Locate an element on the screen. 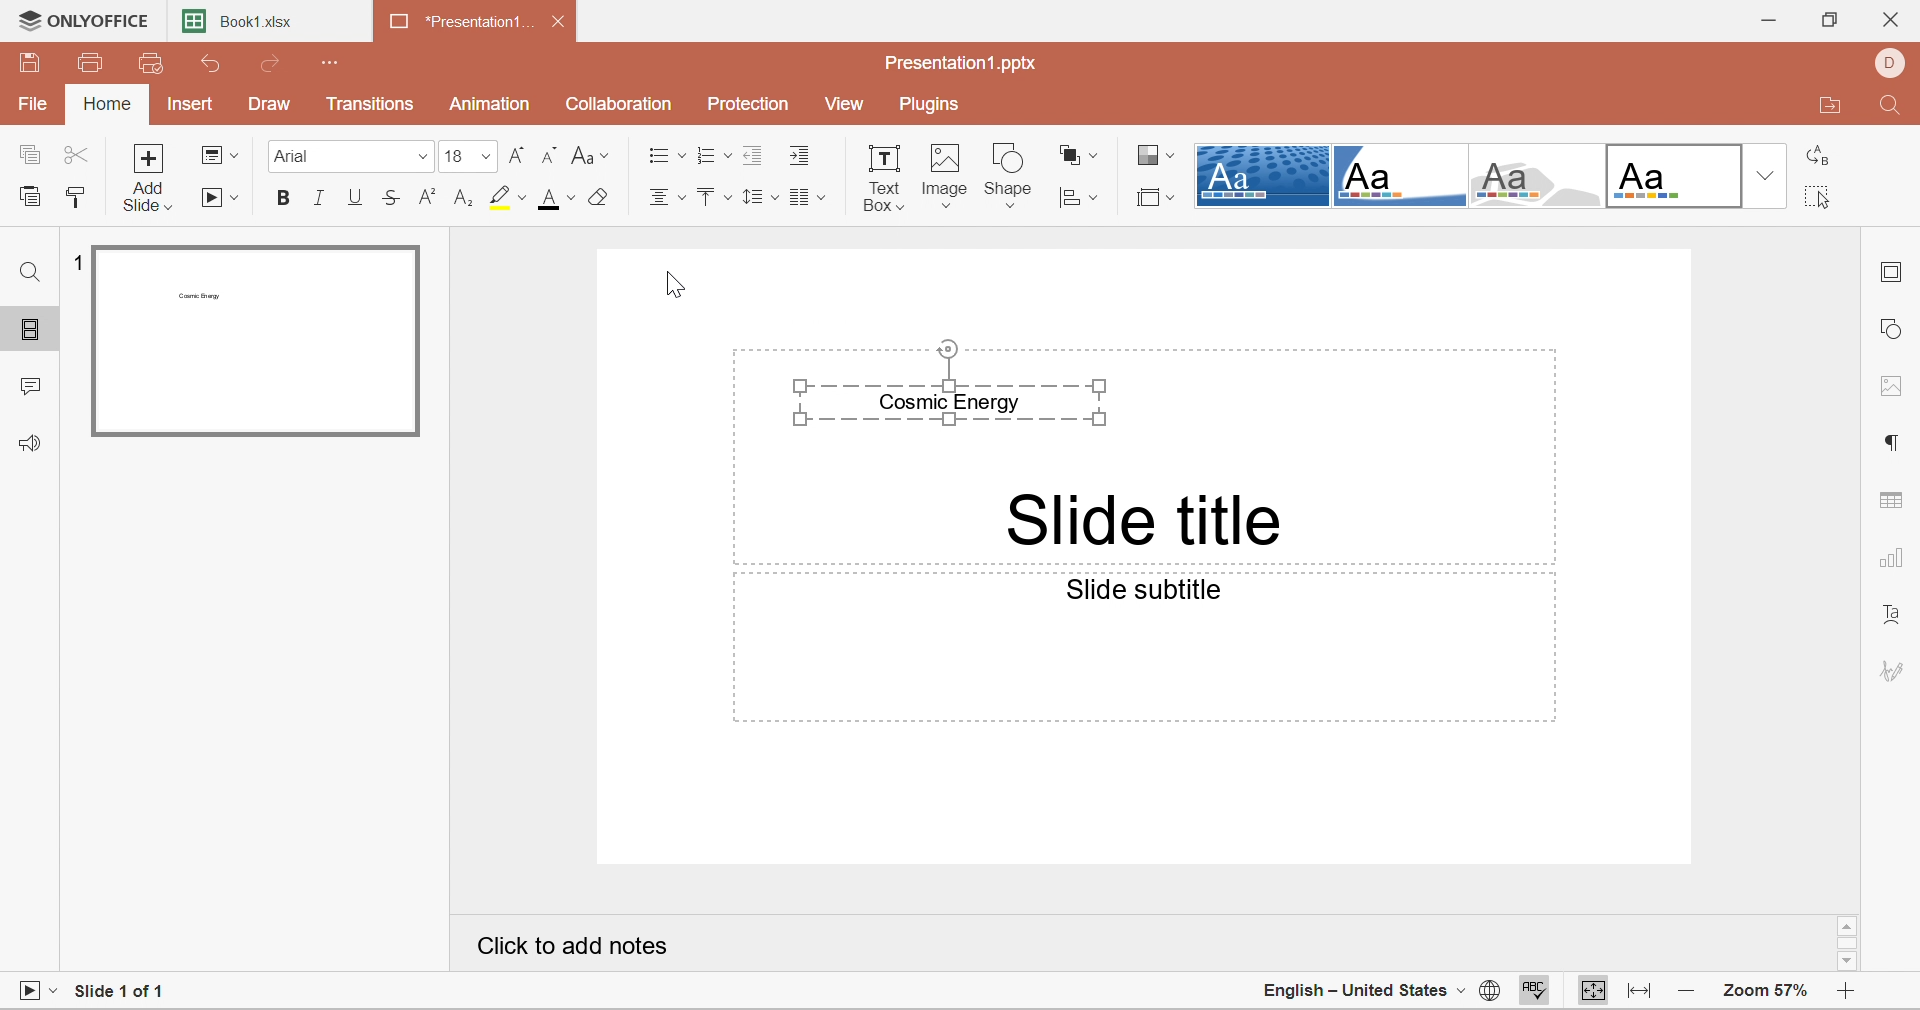 This screenshot has width=1920, height=1010. Find is located at coordinates (25, 271).